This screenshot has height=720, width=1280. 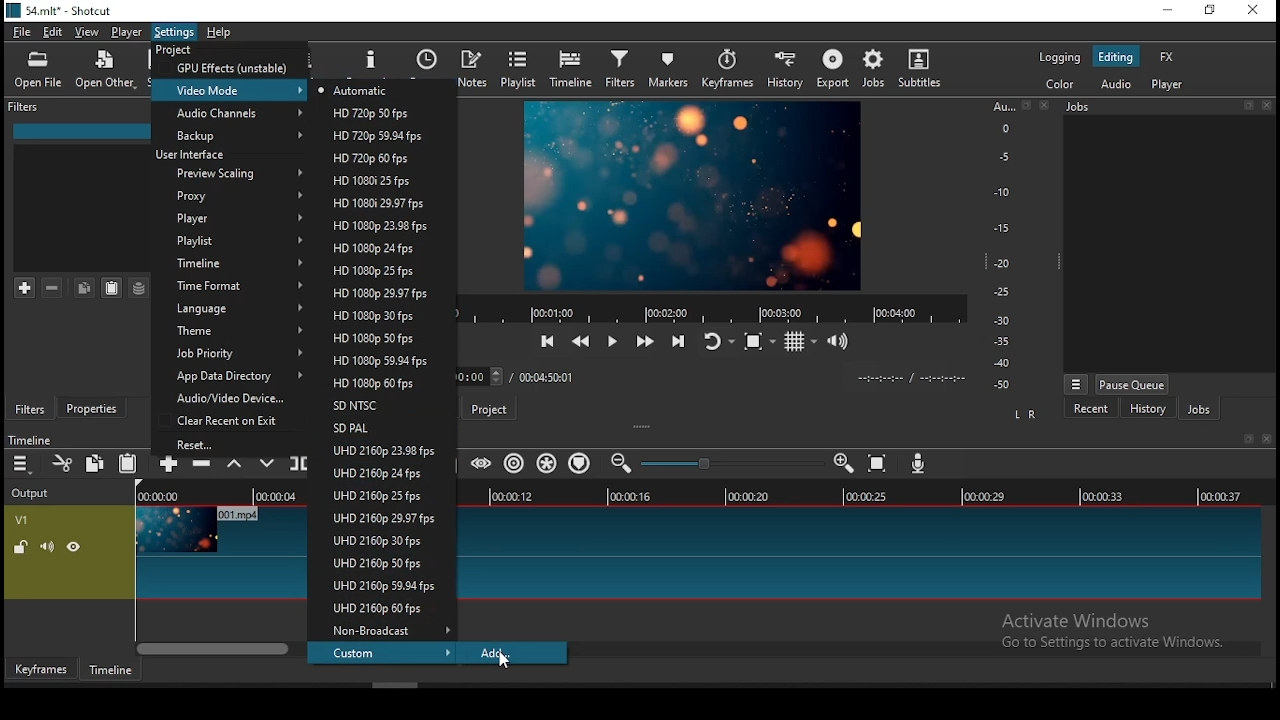 I want to click on 00:00:04, so click(x=273, y=495).